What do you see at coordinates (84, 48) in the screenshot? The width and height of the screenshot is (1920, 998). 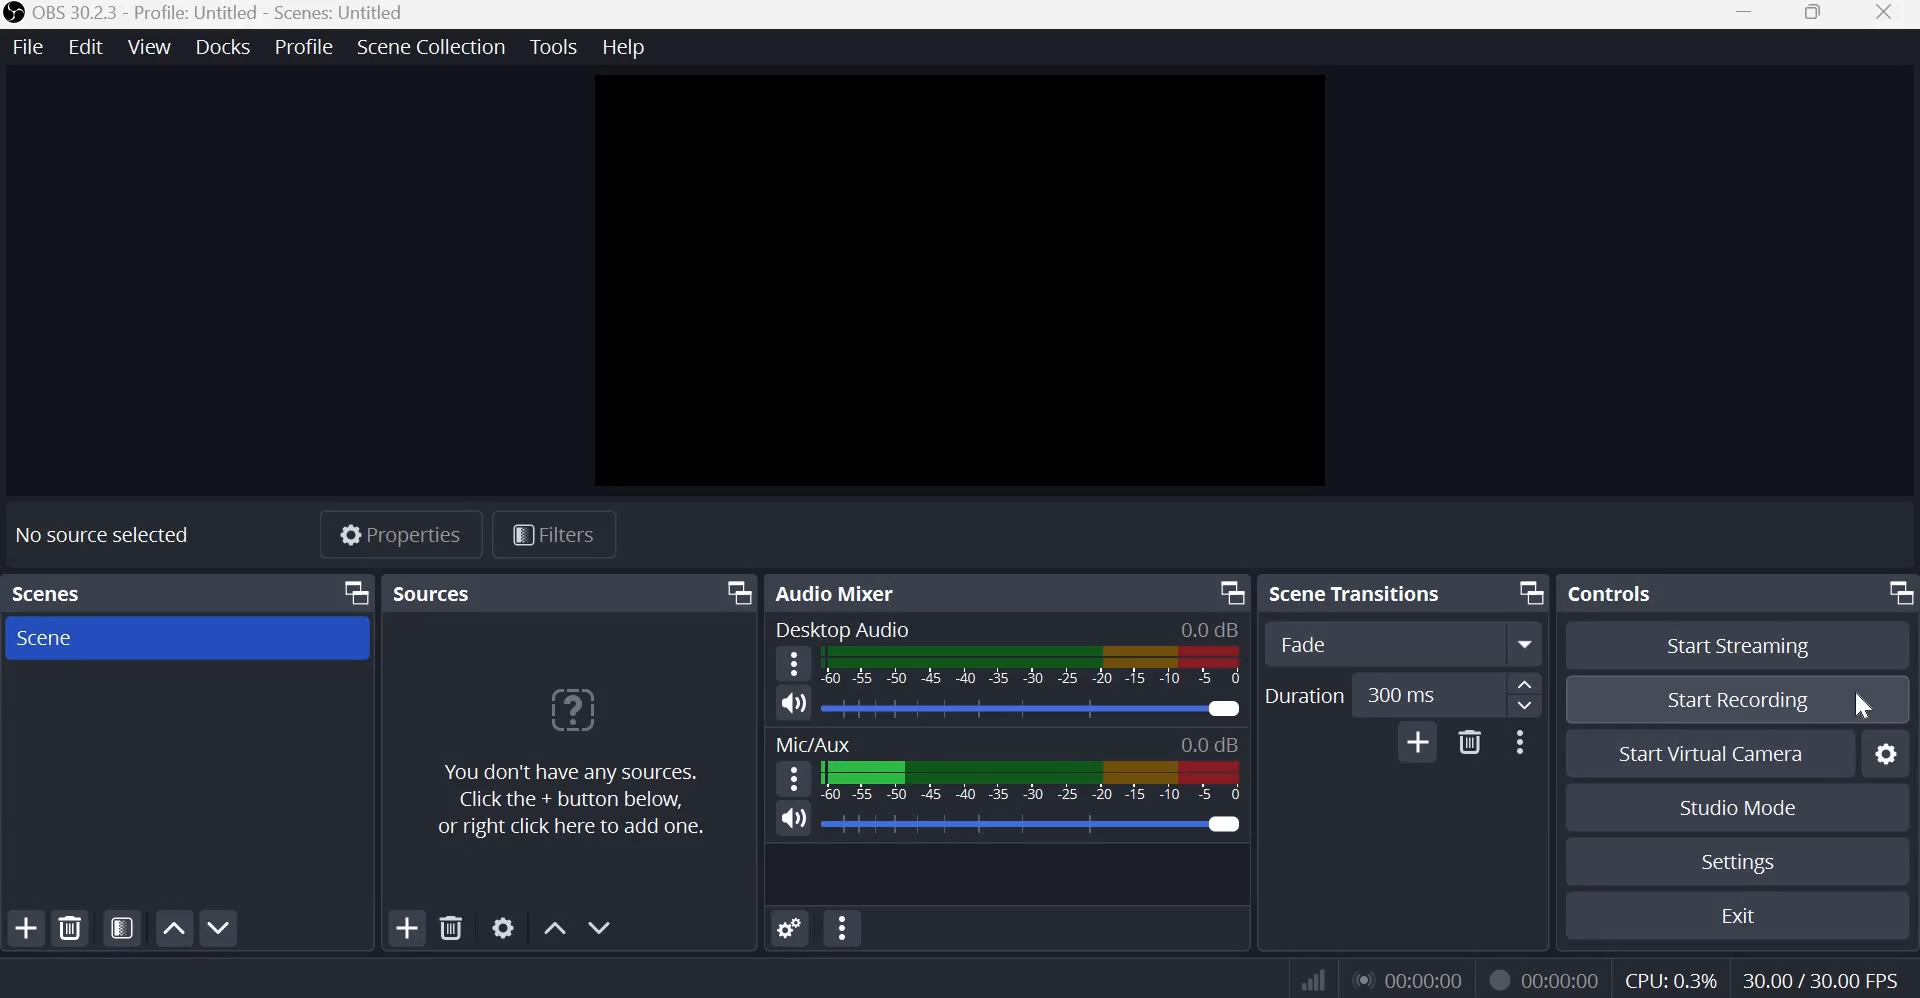 I see `Edit` at bounding box center [84, 48].